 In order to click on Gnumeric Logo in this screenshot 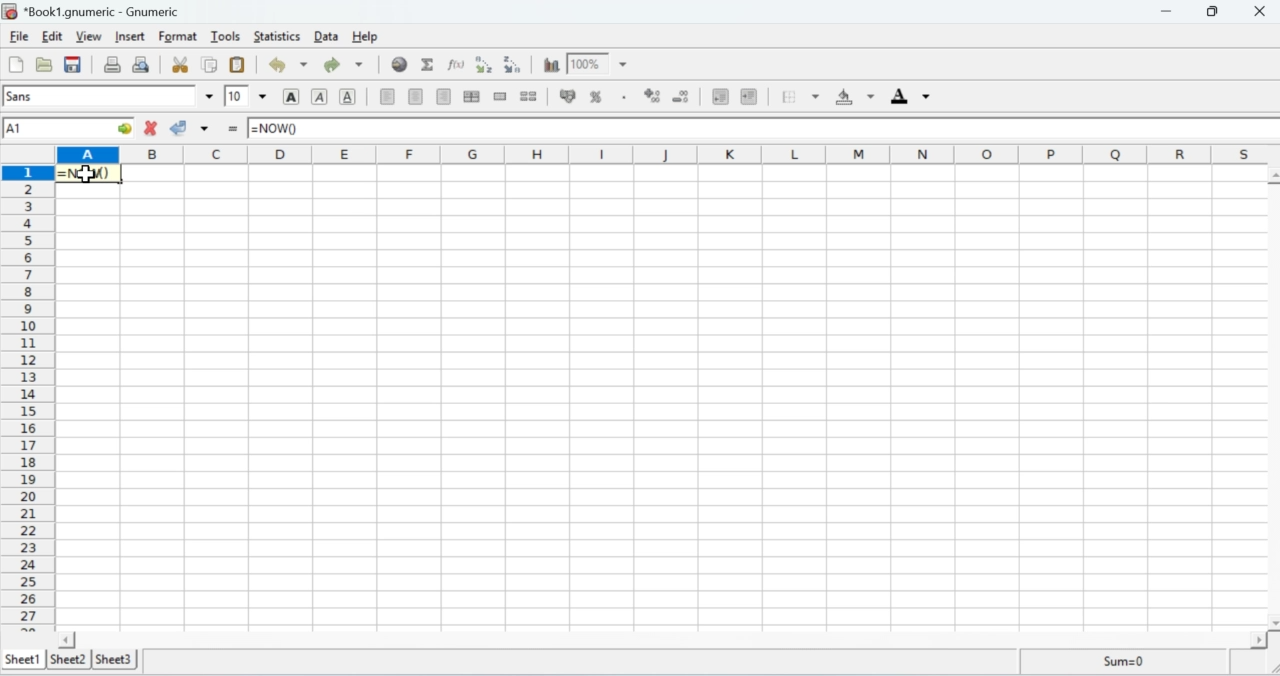, I will do `click(11, 12)`.